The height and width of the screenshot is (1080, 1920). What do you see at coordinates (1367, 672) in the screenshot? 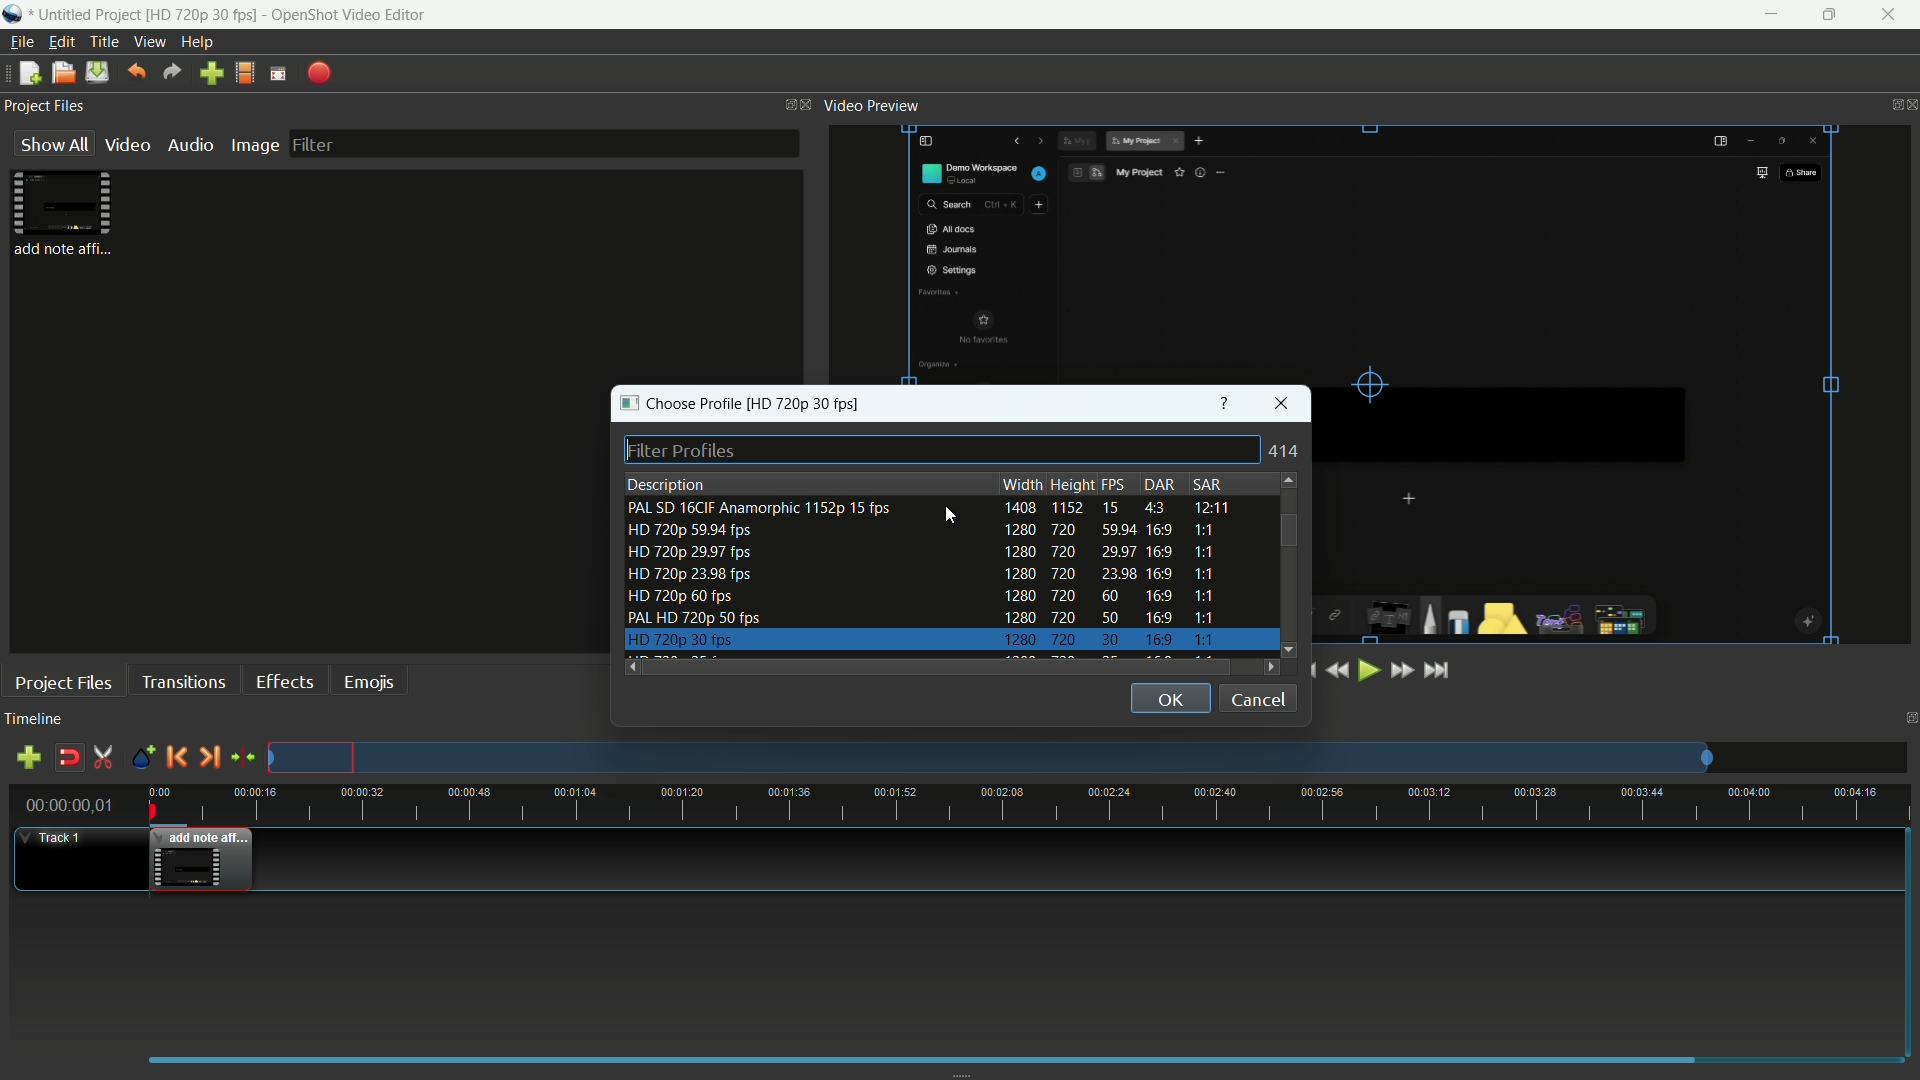
I see `play or pause` at bounding box center [1367, 672].